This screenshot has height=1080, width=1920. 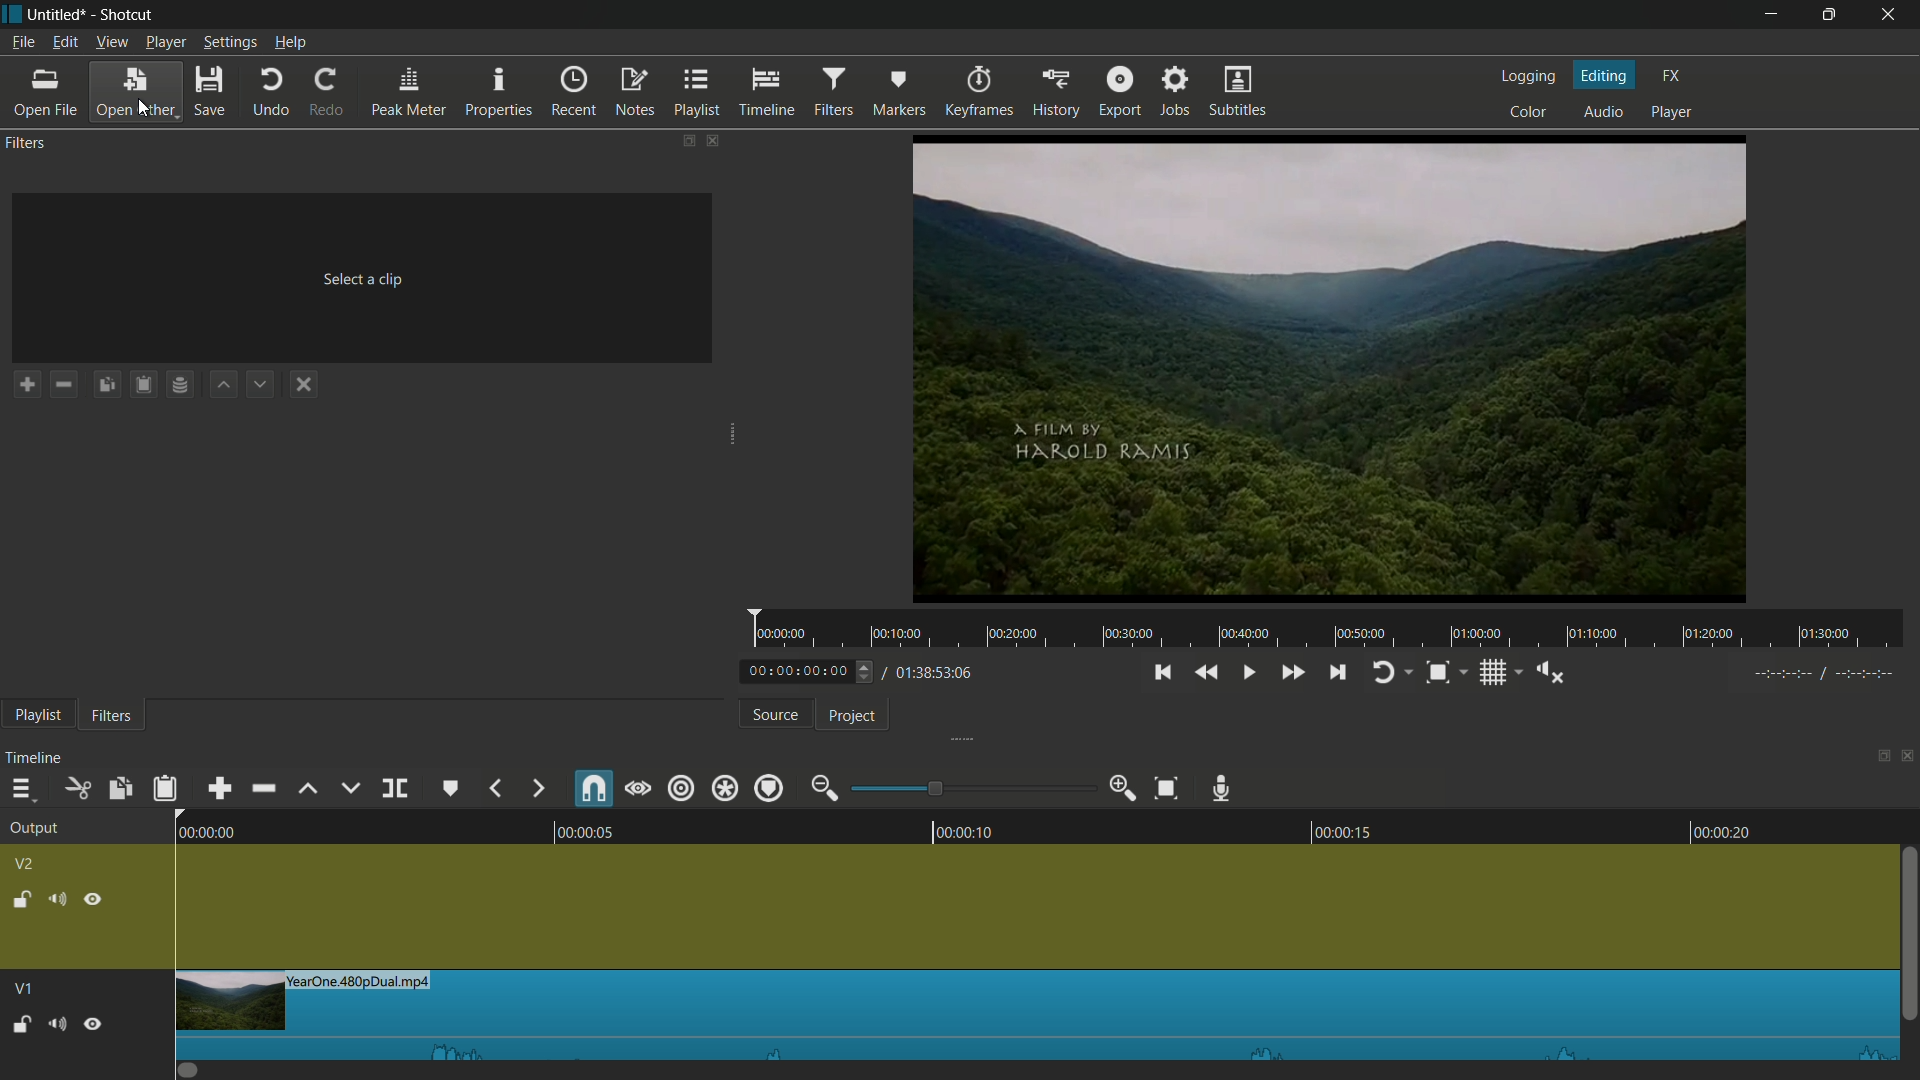 I want to click on playlist, so click(x=700, y=93).